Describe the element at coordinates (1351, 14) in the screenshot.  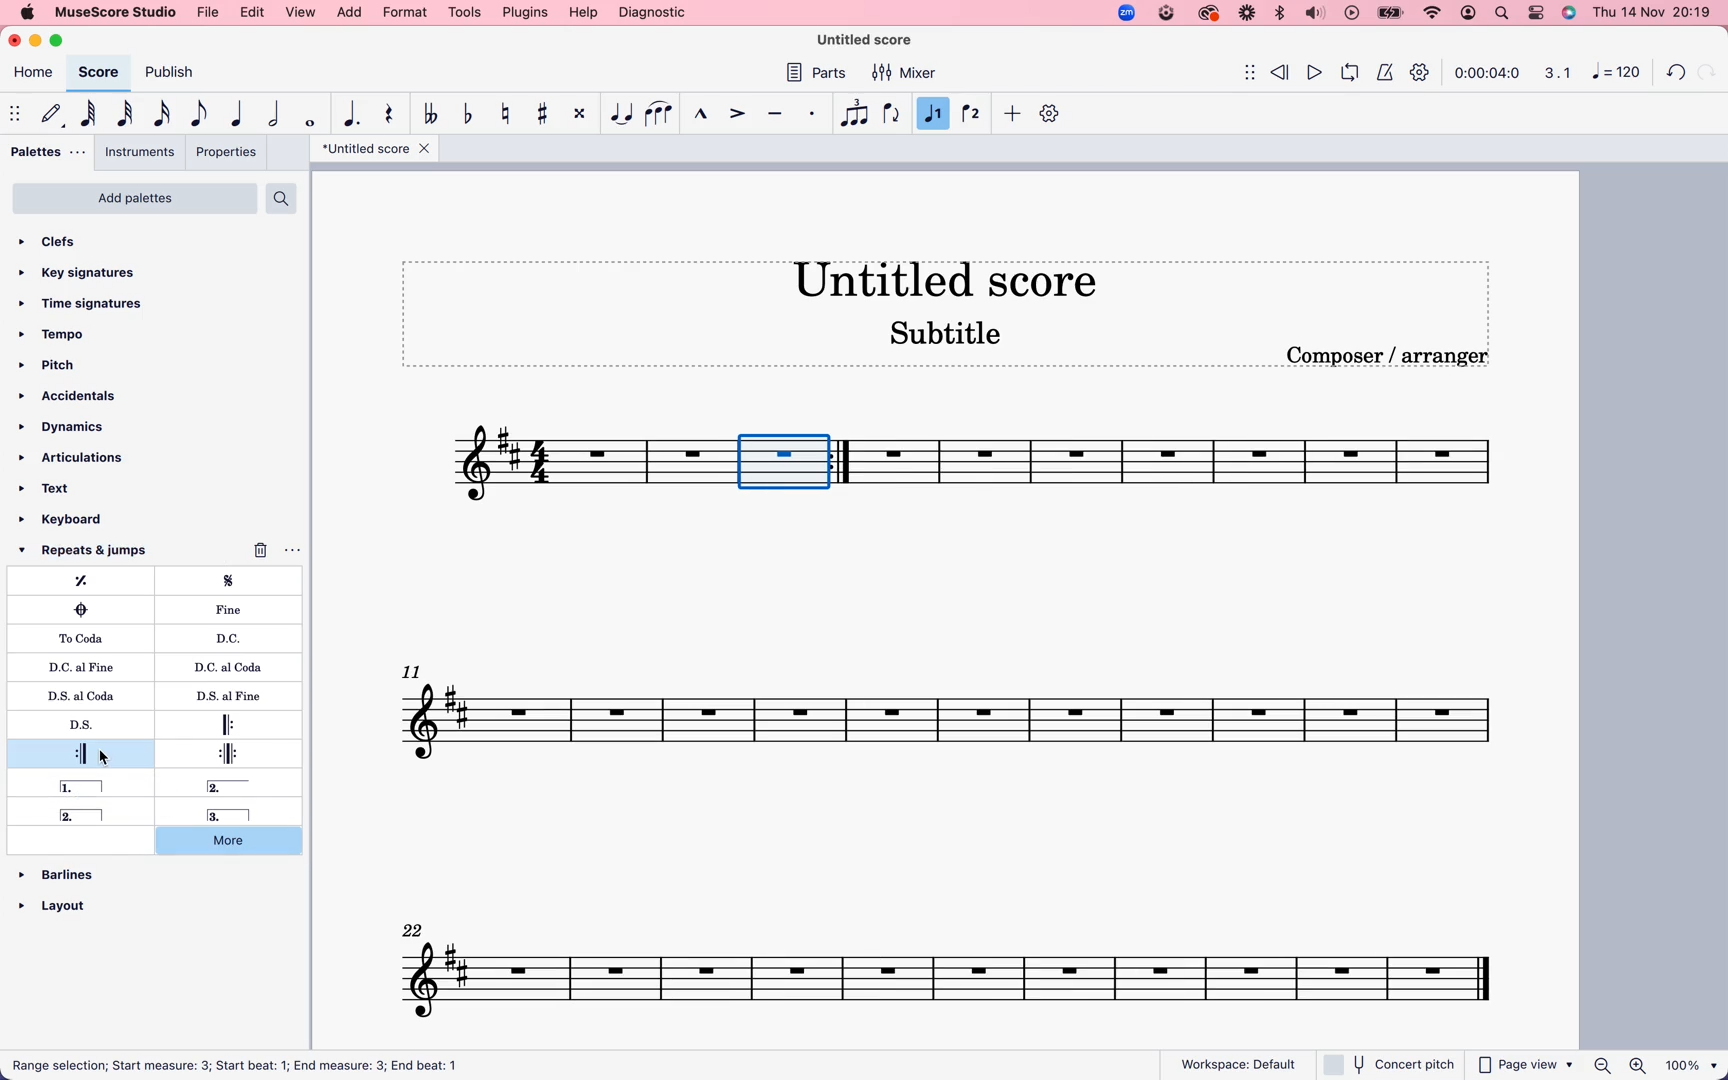
I see `play` at that location.